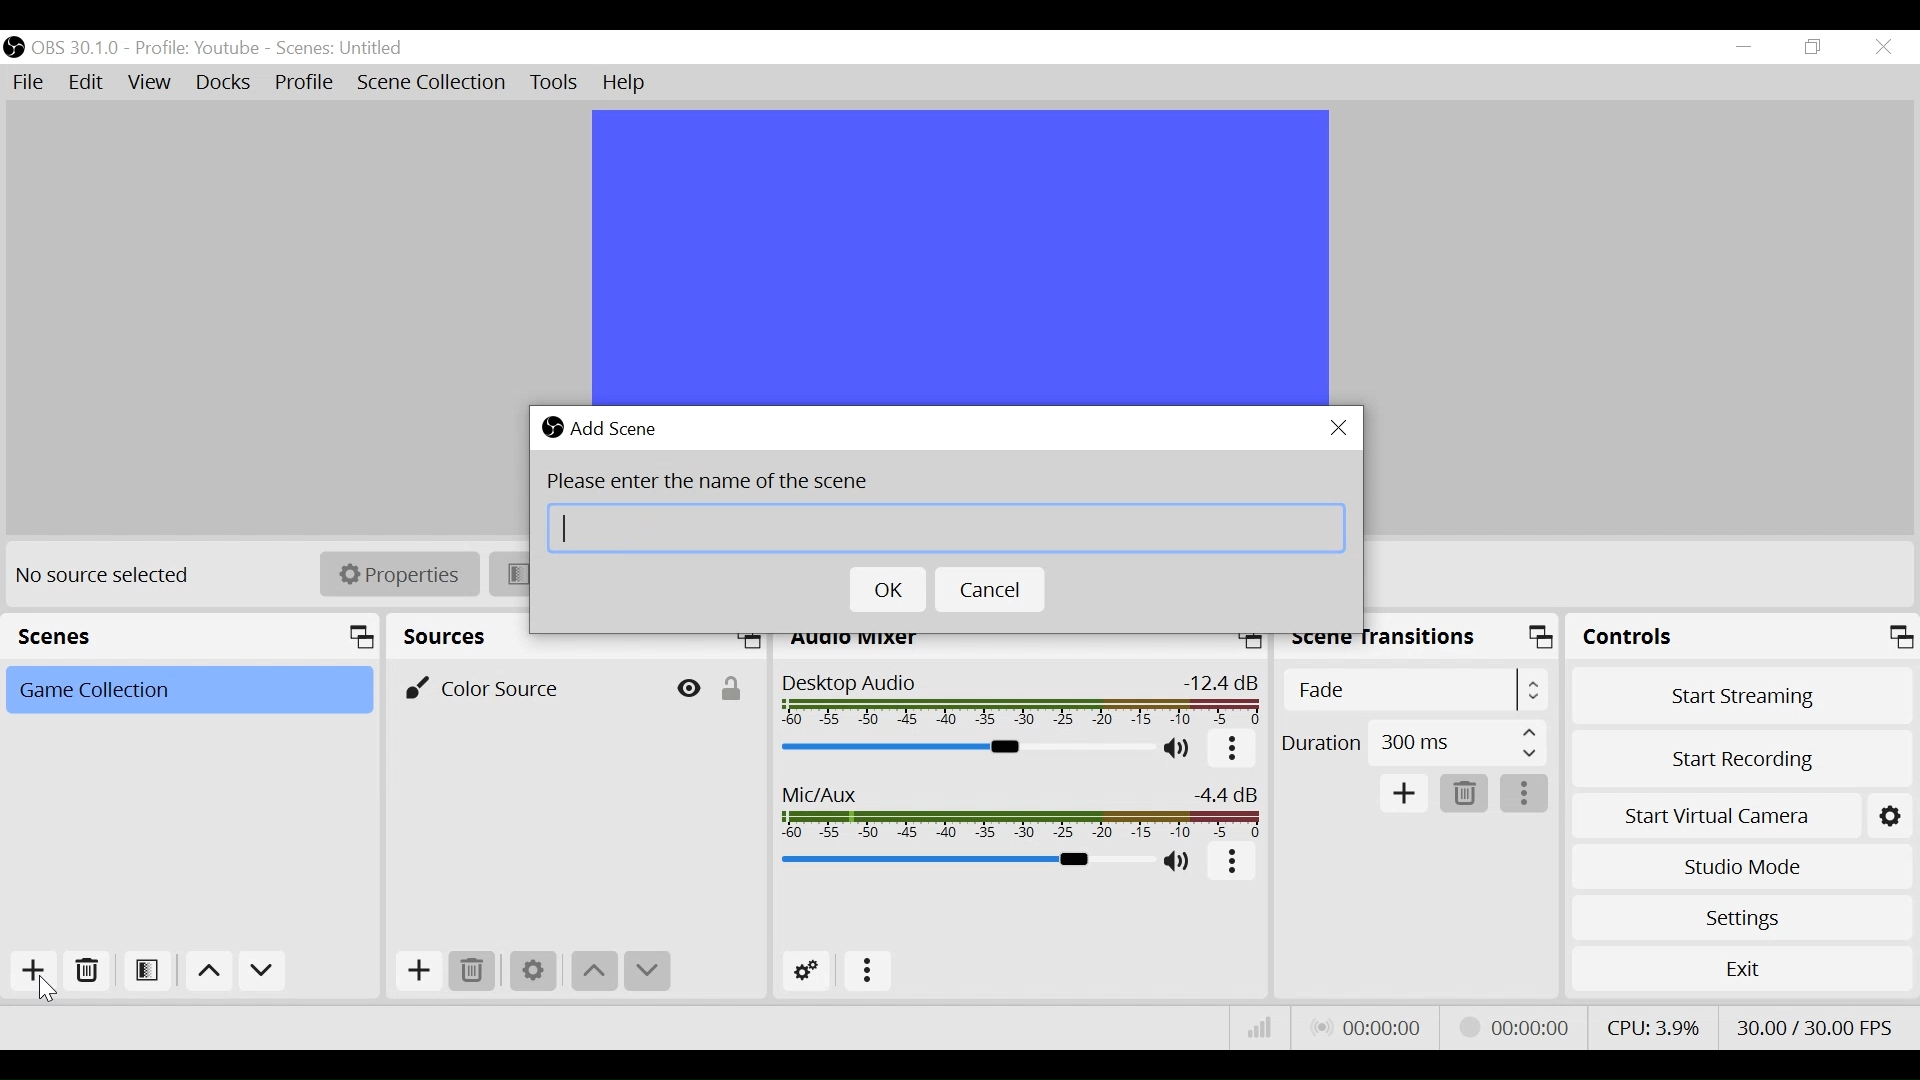 This screenshot has height=1080, width=1920. I want to click on Setting, so click(1891, 812).